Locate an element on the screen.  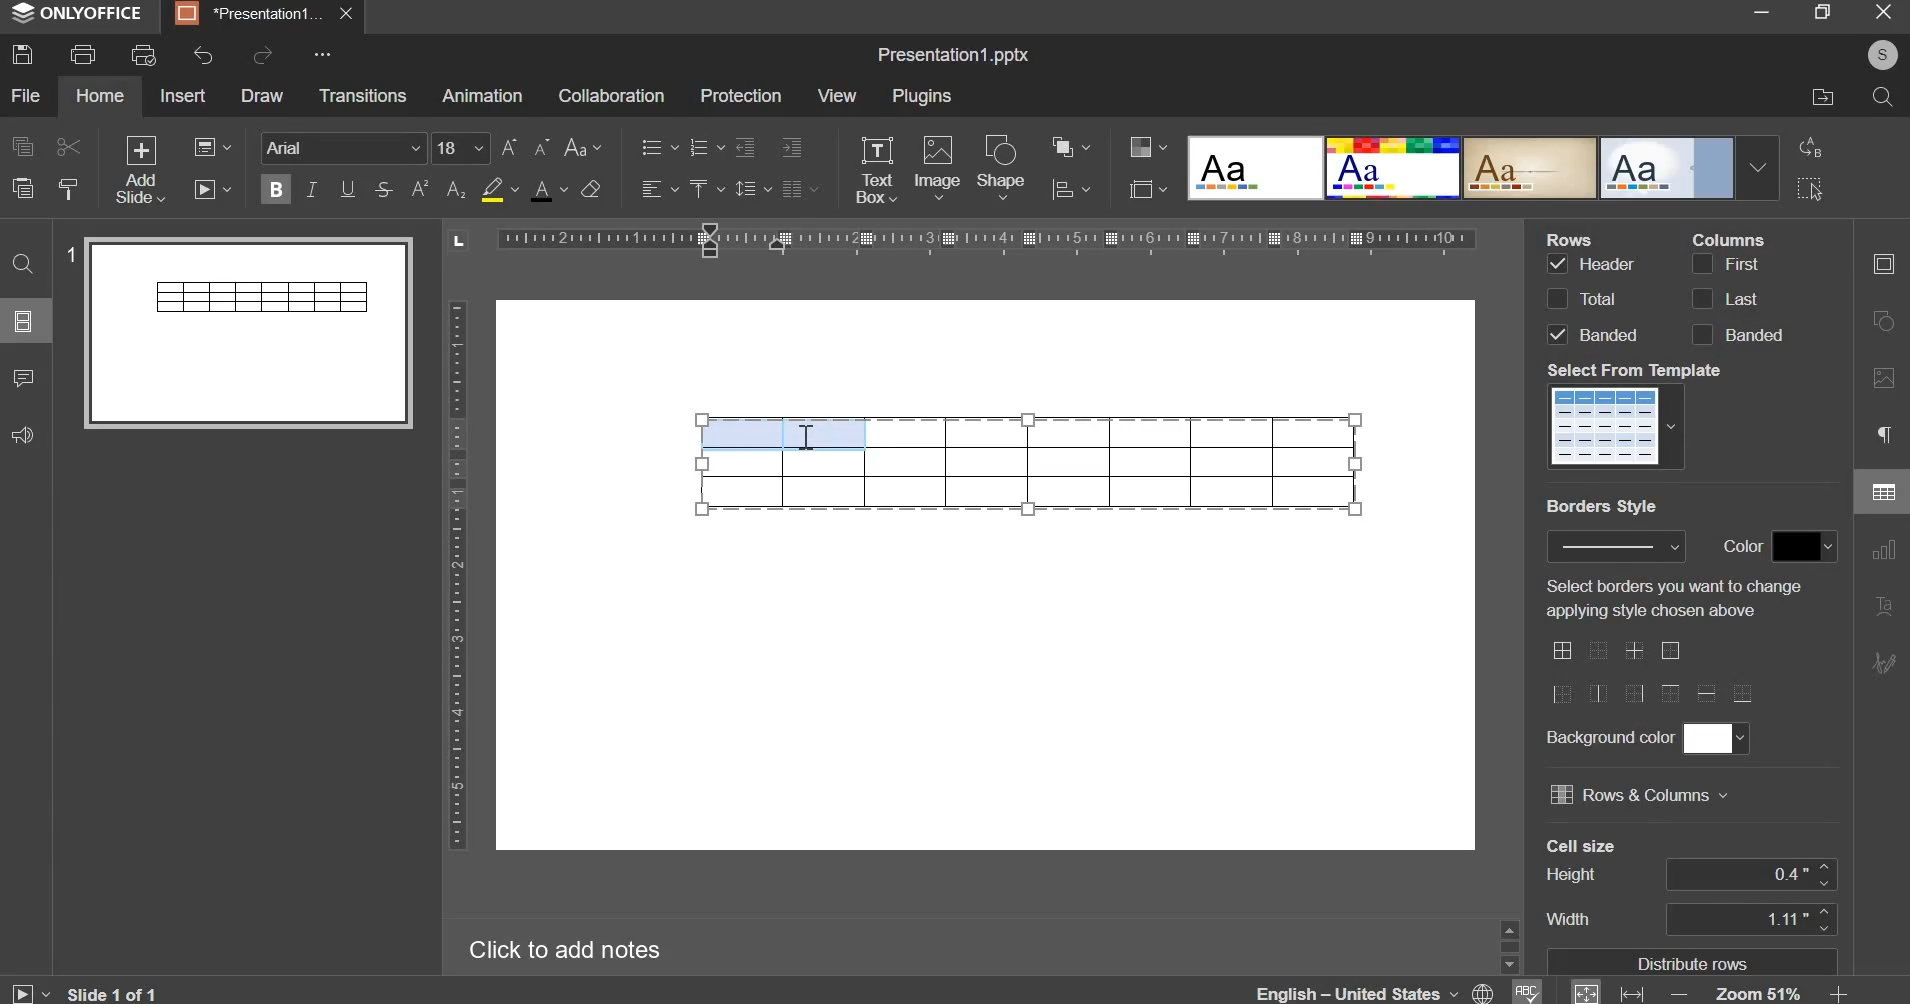
bullets is located at coordinates (658, 146).